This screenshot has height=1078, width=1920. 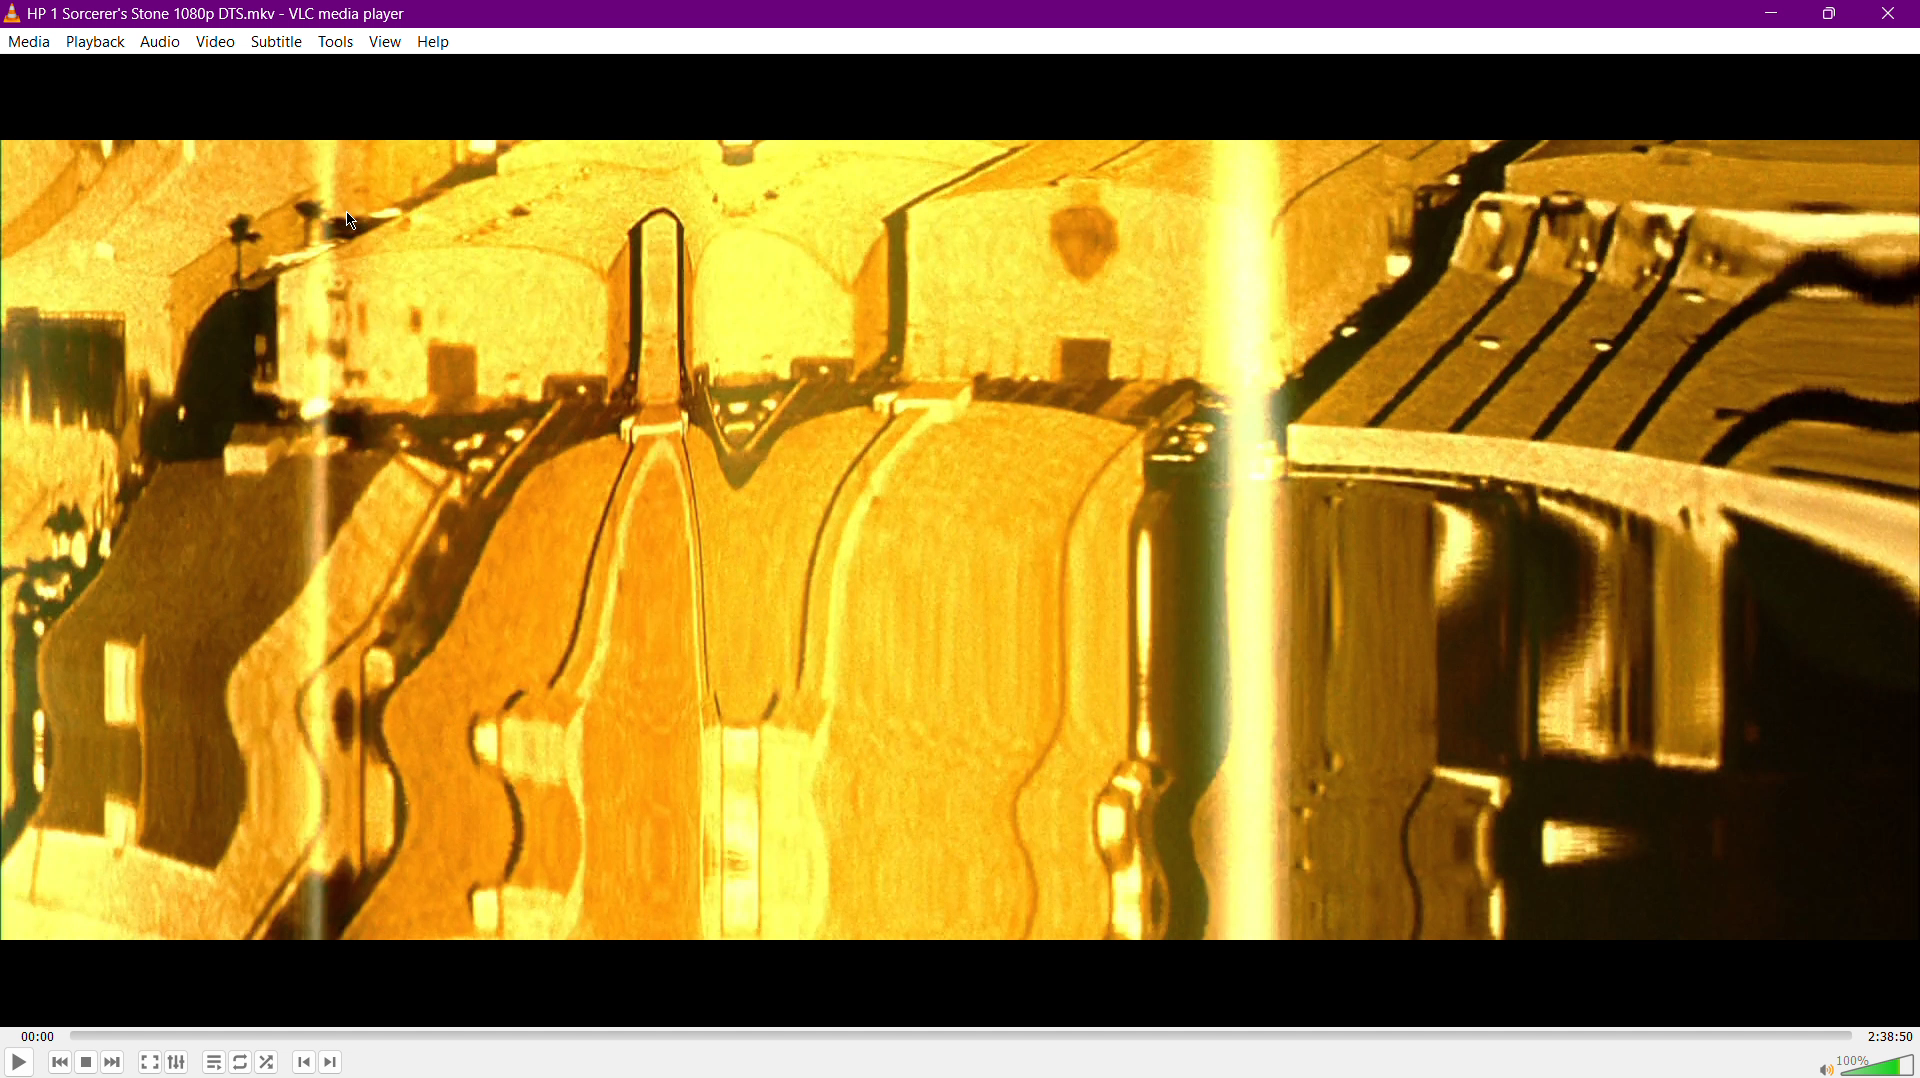 What do you see at coordinates (41, 1035) in the screenshot?
I see `00:00` at bounding box center [41, 1035].